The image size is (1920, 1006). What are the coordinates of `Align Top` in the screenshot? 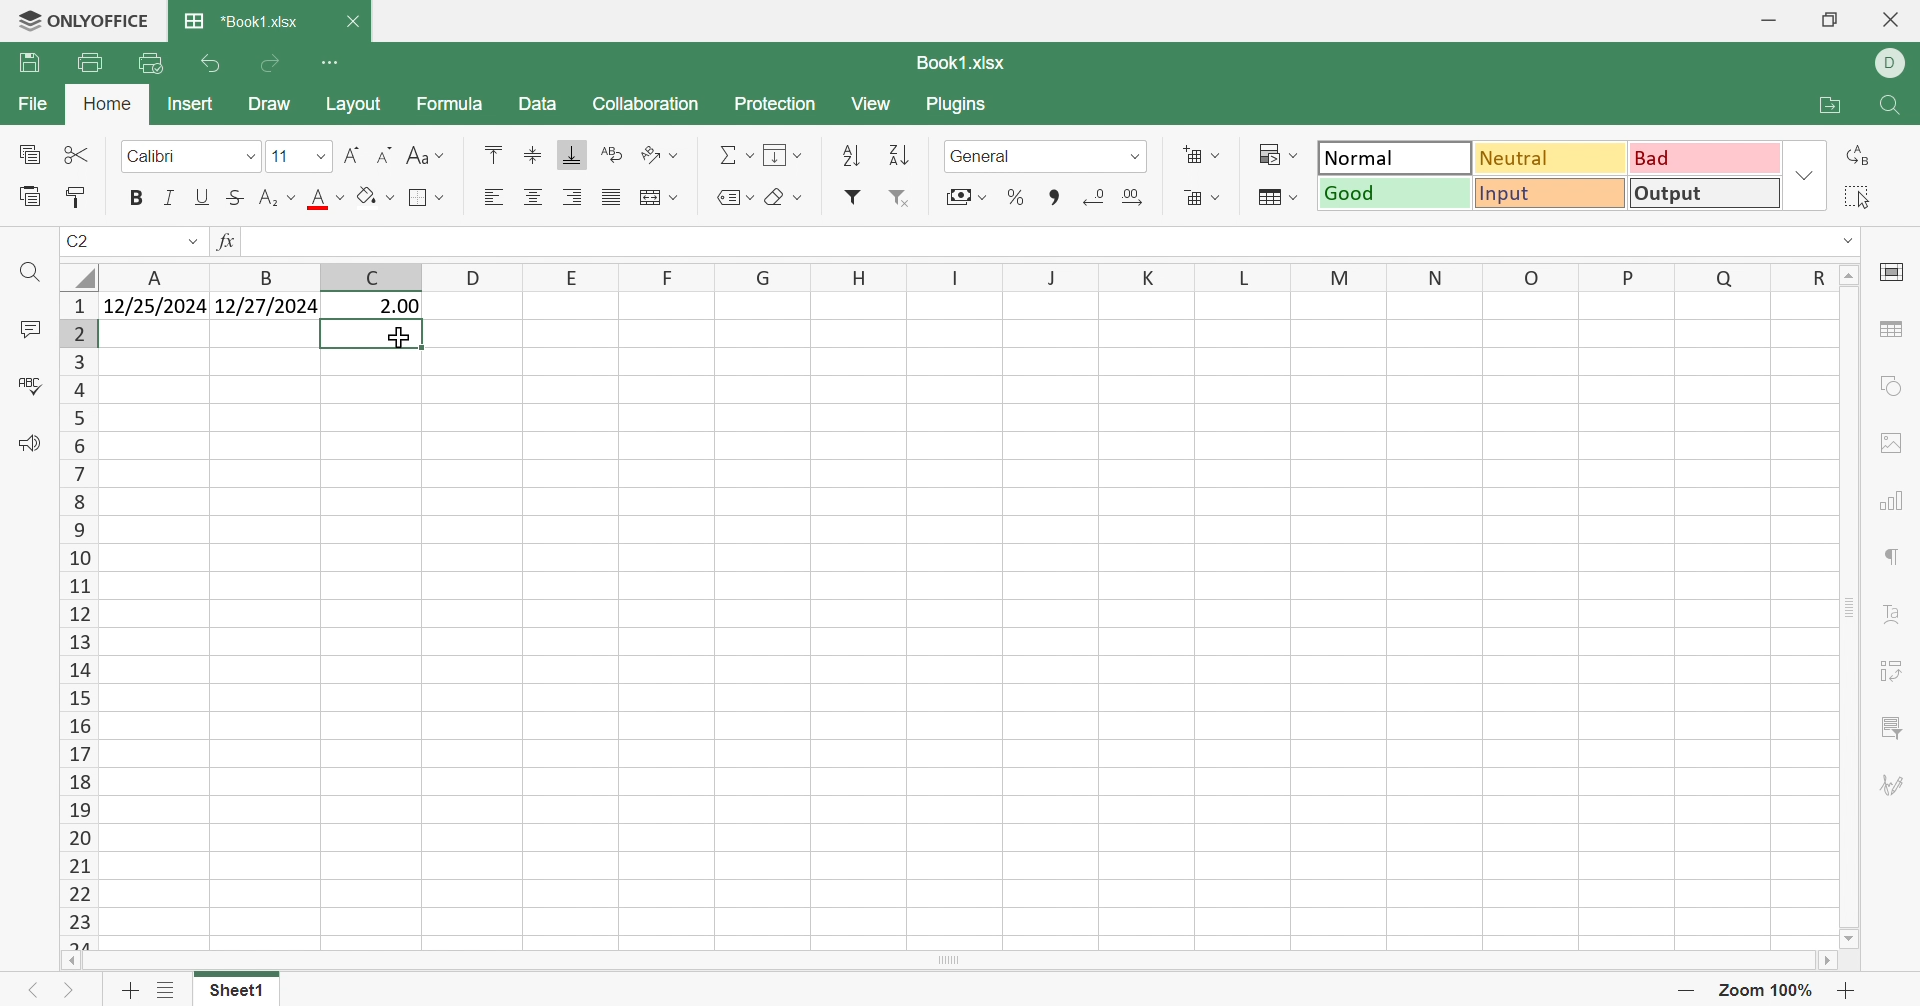 It's located at (495, 152).